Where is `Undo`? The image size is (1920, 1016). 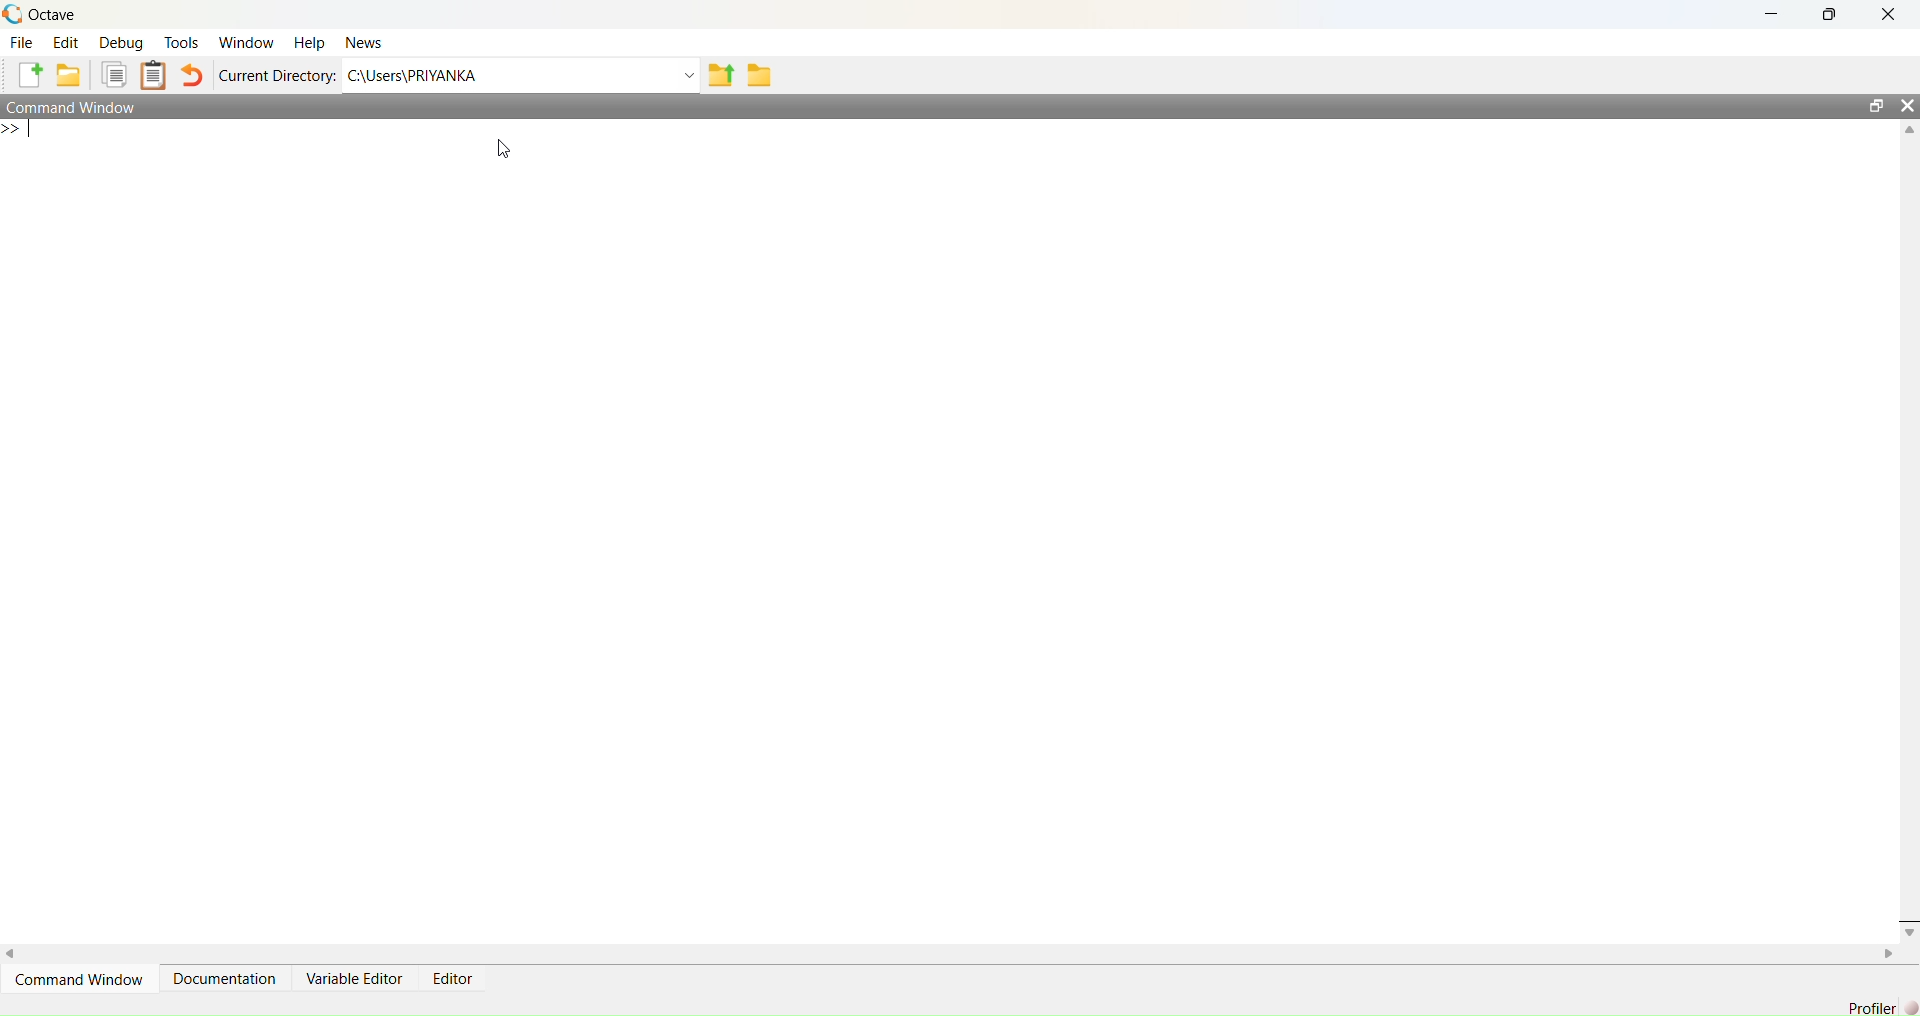 Undo is located at coordinates (196, 78).